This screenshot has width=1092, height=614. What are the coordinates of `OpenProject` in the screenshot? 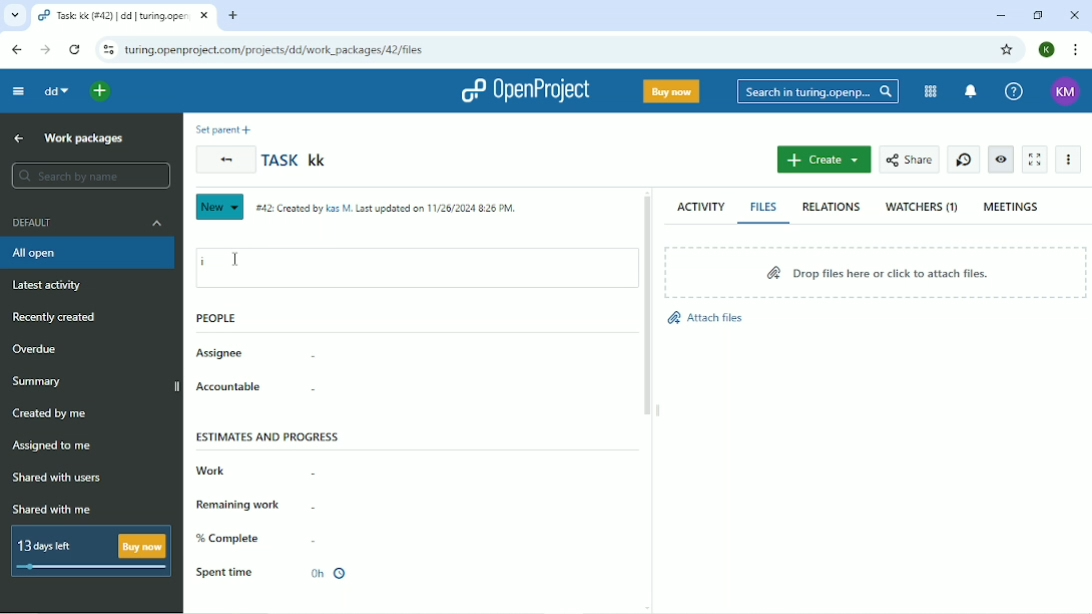 It's located at (527, 90).